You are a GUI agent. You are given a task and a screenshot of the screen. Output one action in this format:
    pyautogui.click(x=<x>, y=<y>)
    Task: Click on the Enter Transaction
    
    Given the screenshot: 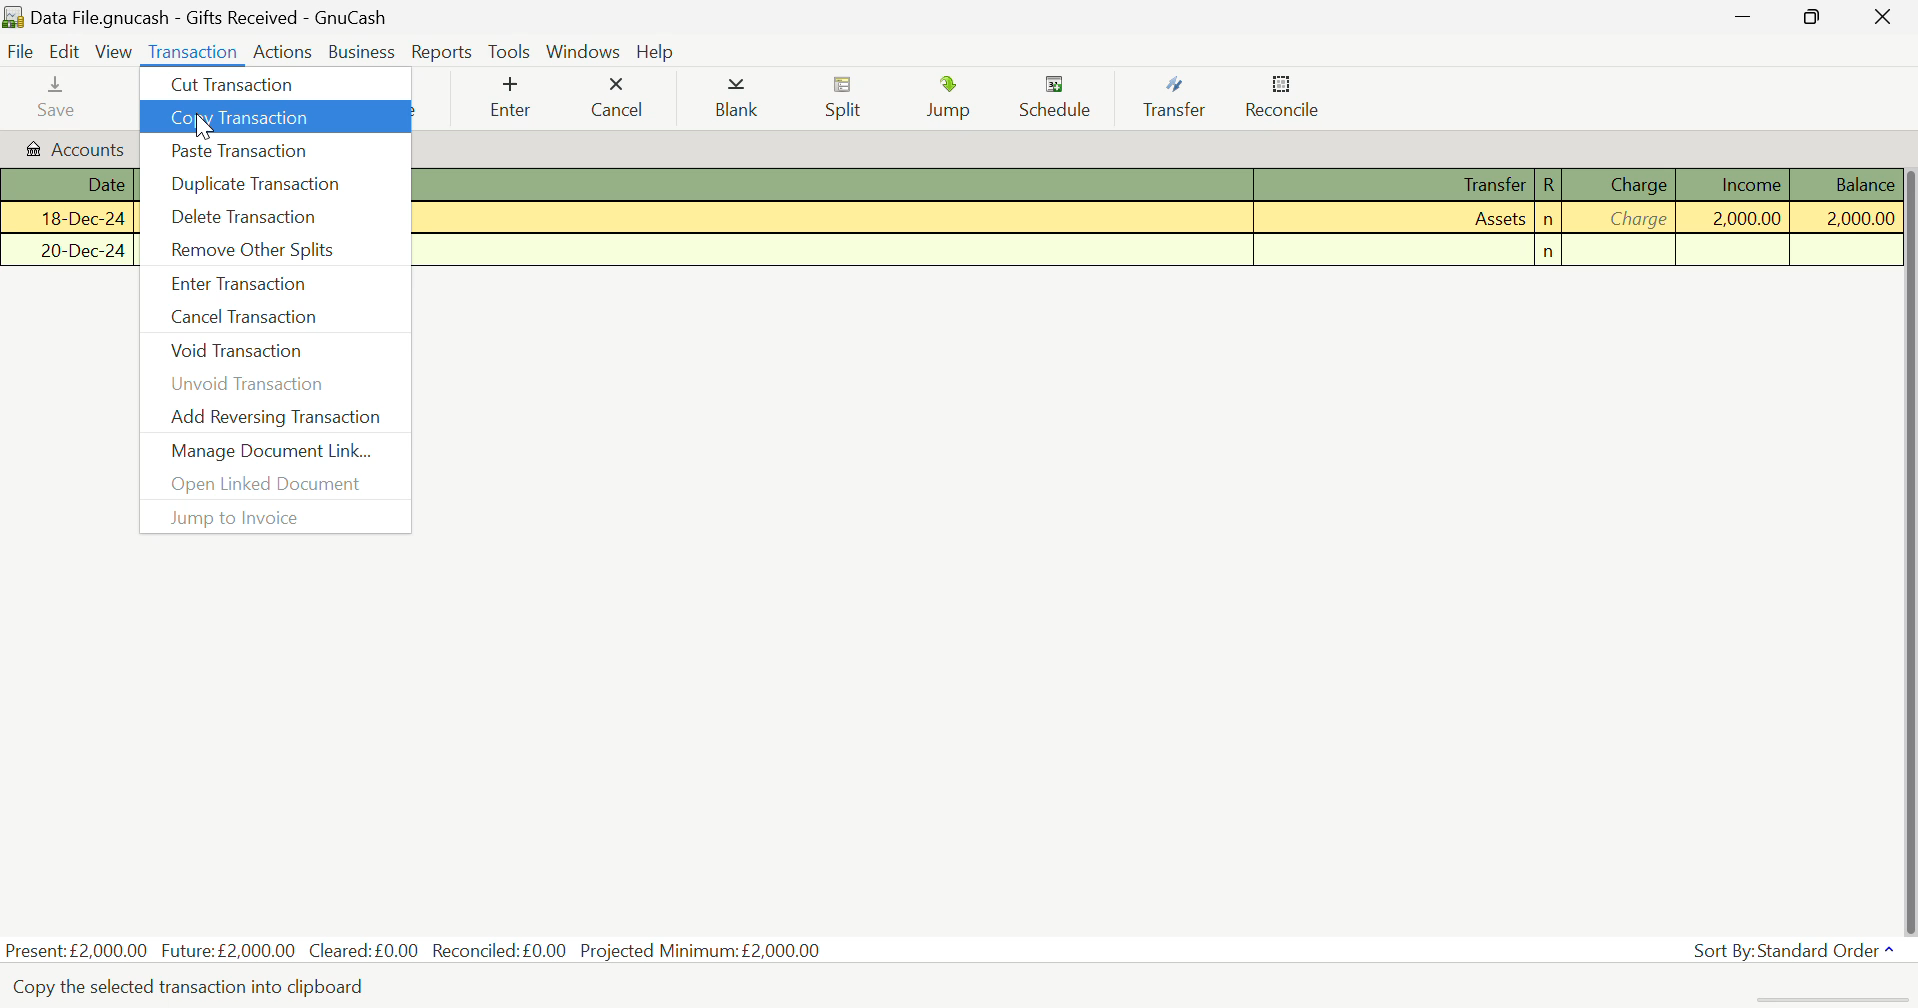 What is the action you would take?
    pyautogui.click(x=275, y=284)
    